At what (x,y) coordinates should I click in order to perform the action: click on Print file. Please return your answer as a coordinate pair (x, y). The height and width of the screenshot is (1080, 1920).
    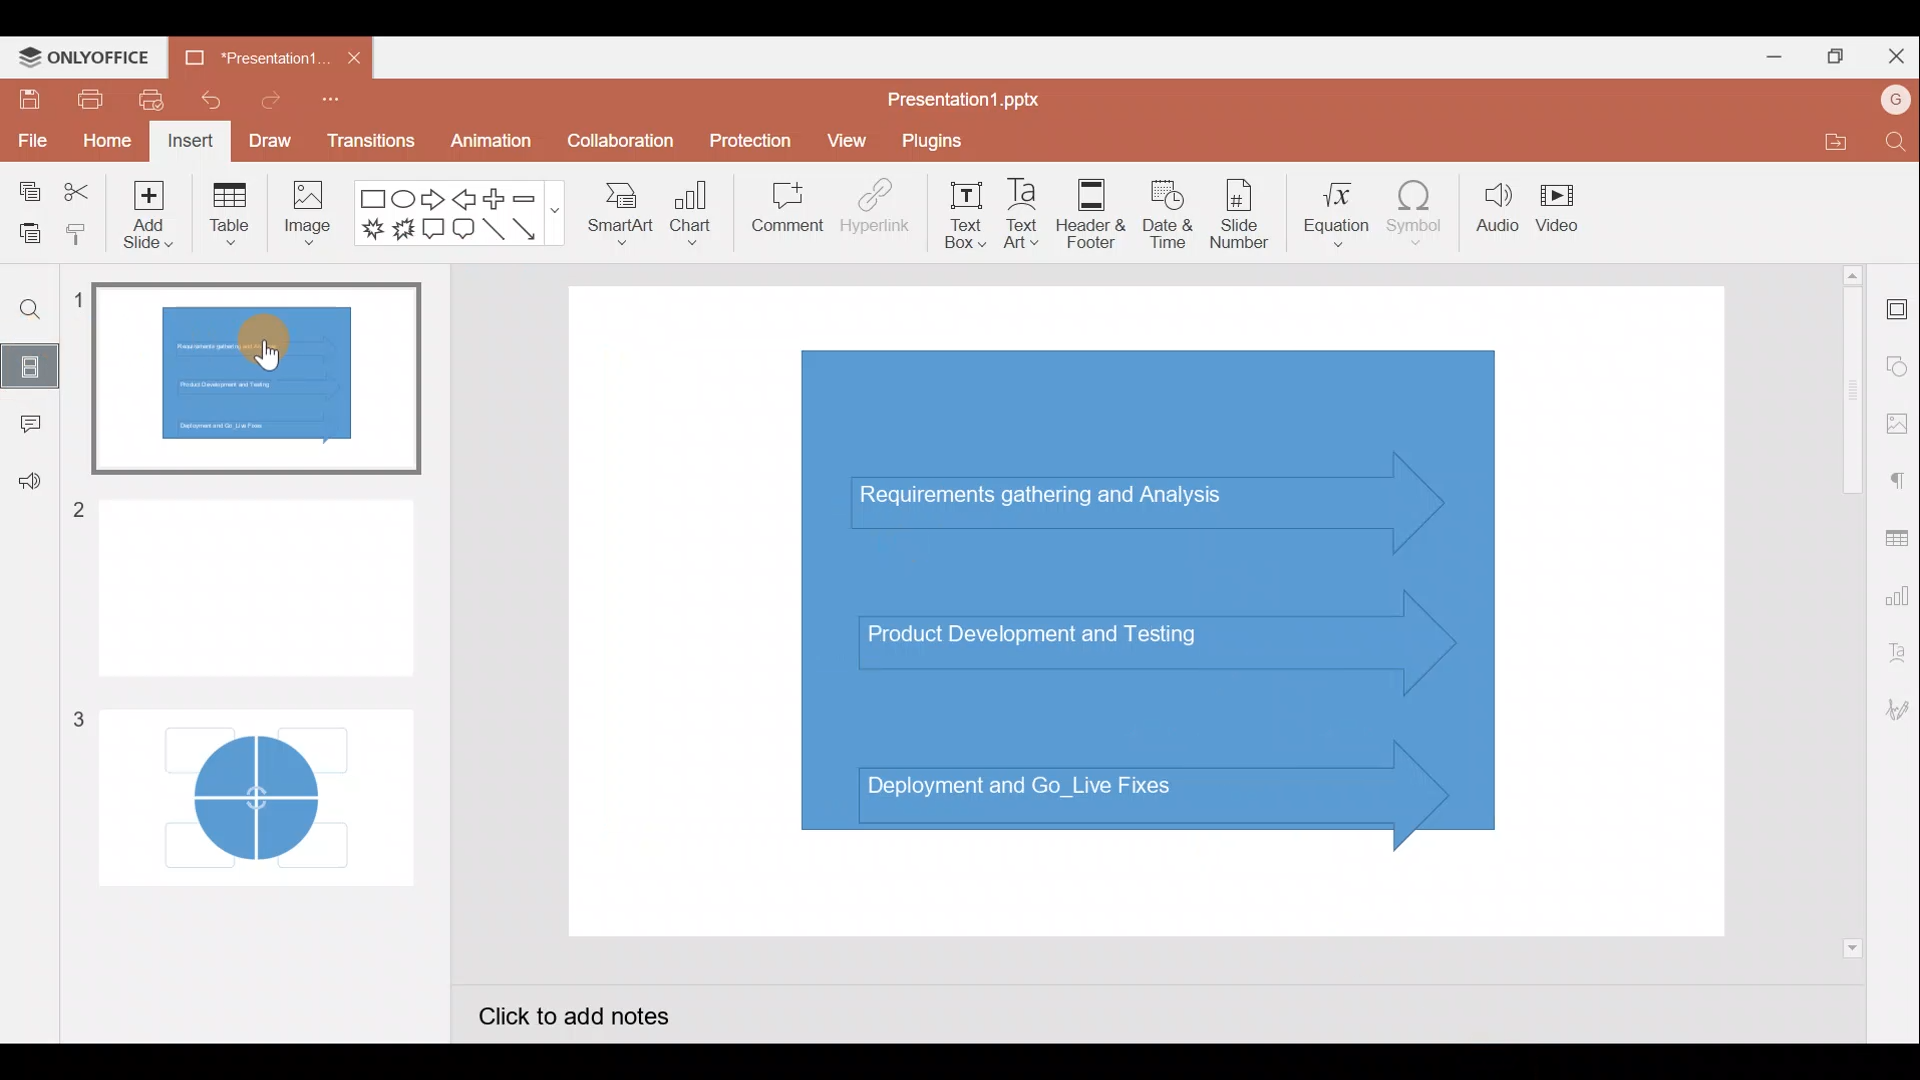
    Looking at the image, I should click on (83, 100).